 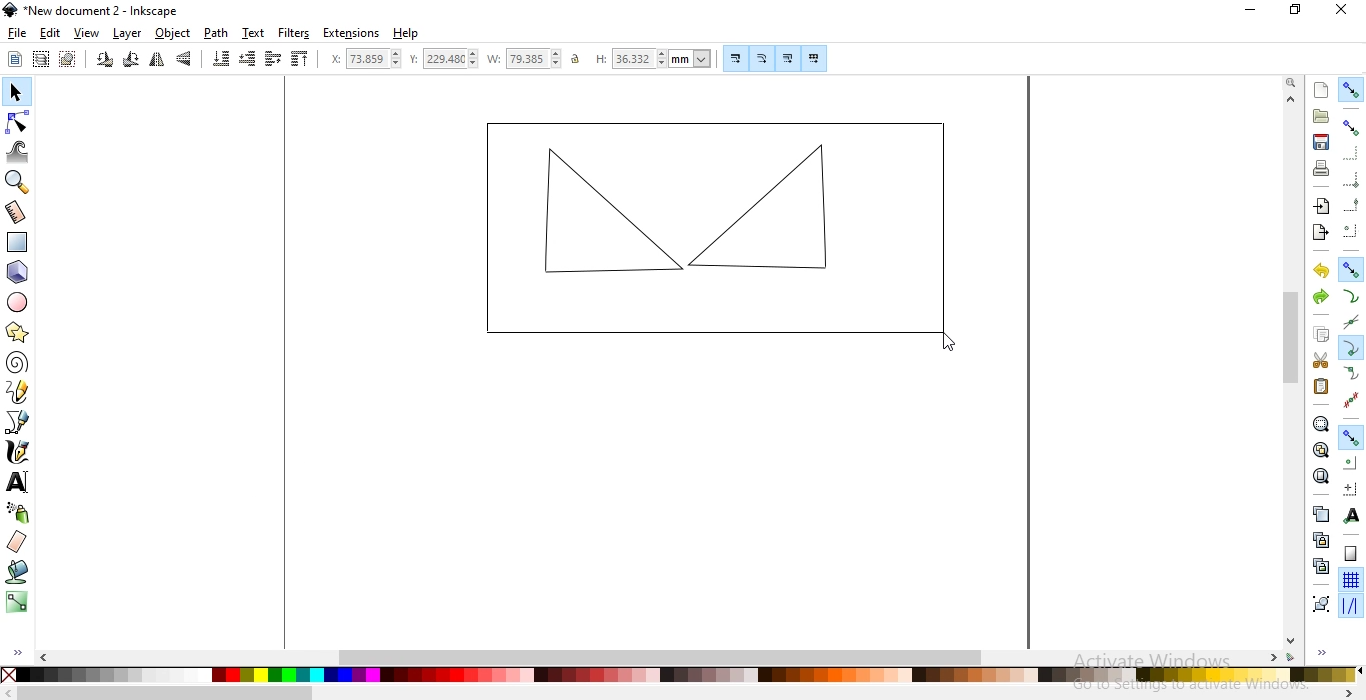 I want to click on snap cusp nodes incl rectangle corners, so click(x=1352, y=346).